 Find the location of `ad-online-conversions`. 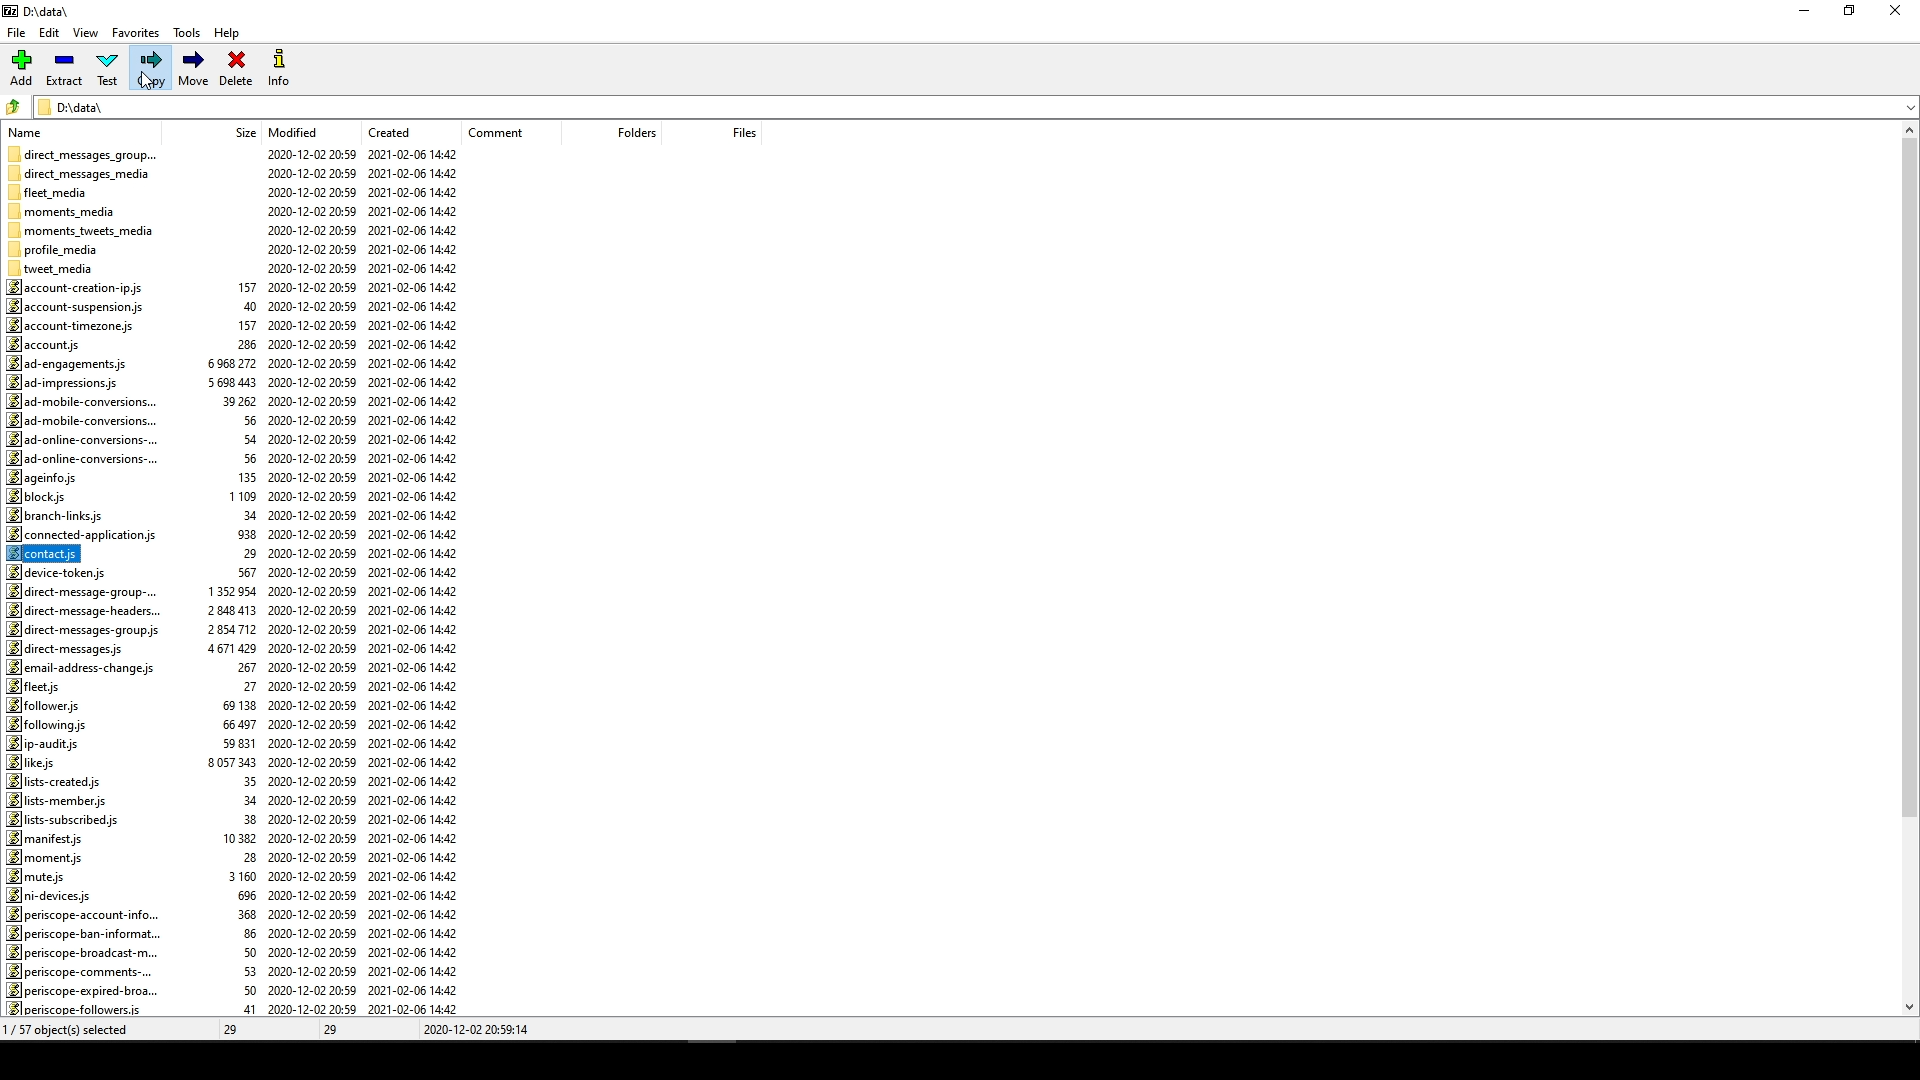

ad-online-conversions is located at coordinates (83, 439).